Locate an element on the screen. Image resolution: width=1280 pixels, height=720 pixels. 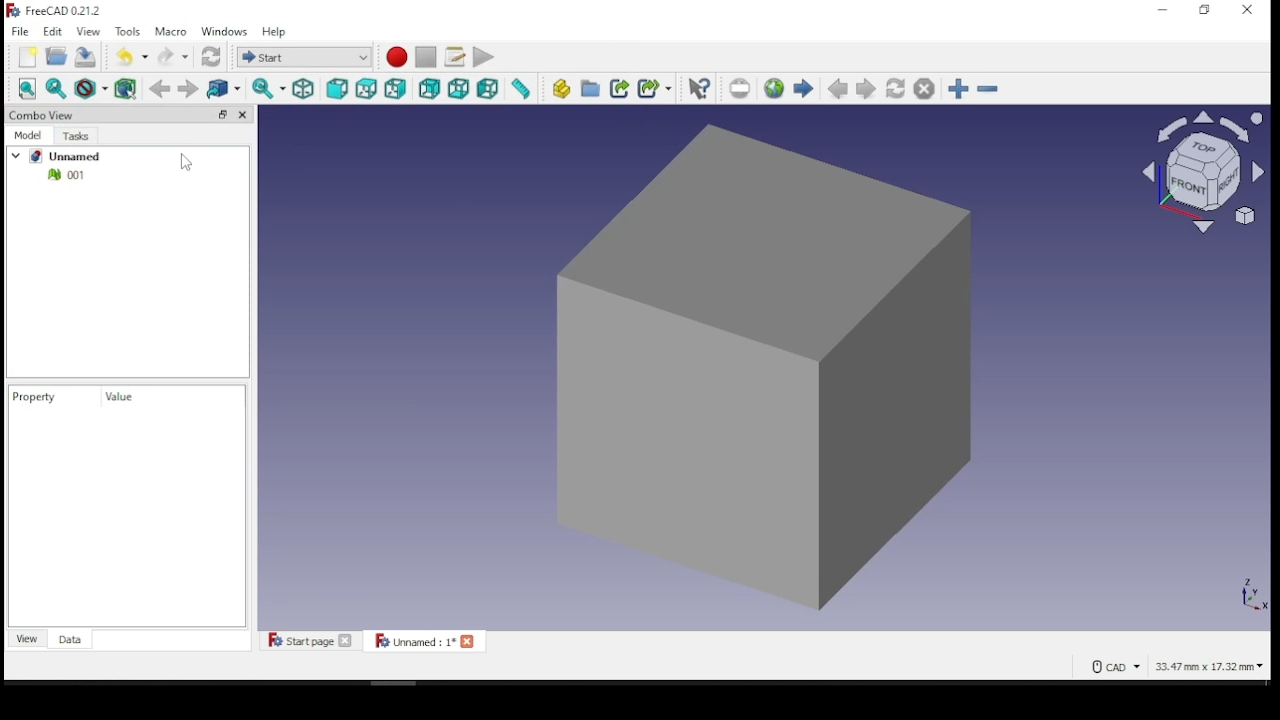
view is located at coordinates (28, 638).